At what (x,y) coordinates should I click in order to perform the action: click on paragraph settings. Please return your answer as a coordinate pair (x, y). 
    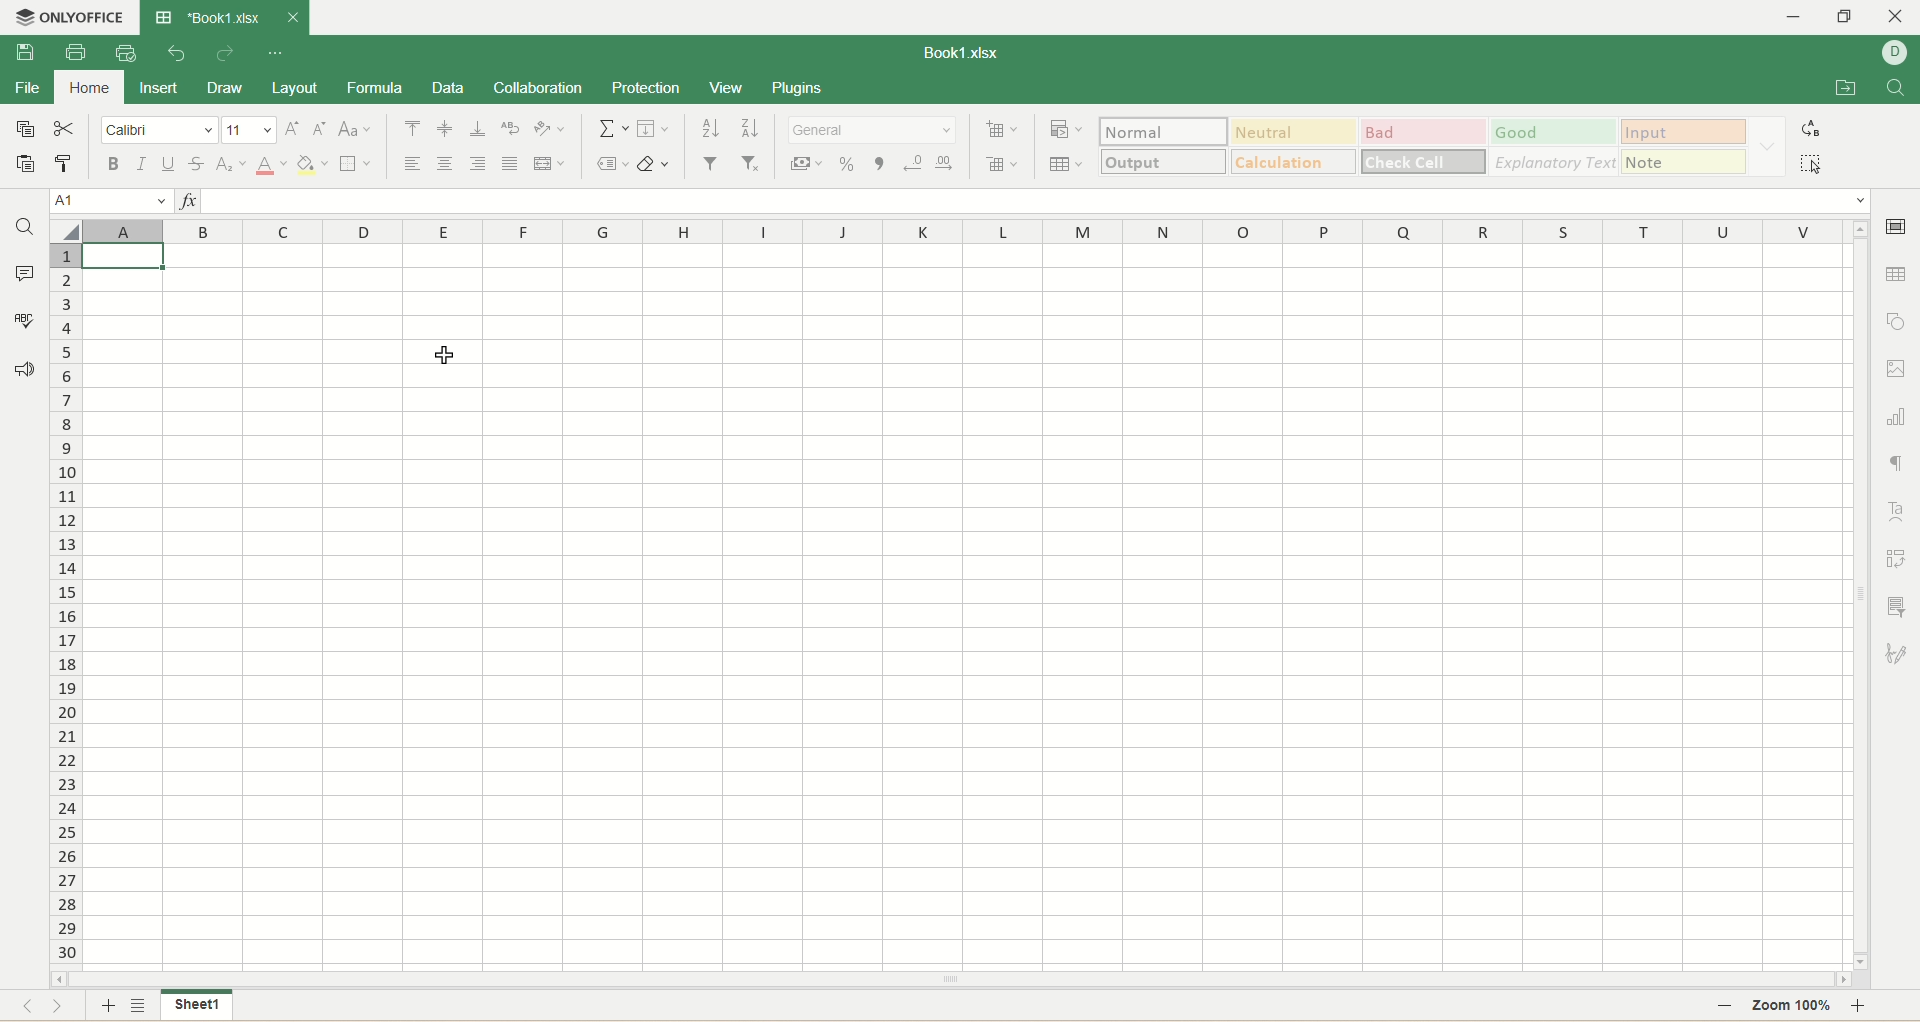
    Looking at the image, I should click on (1898, 466).